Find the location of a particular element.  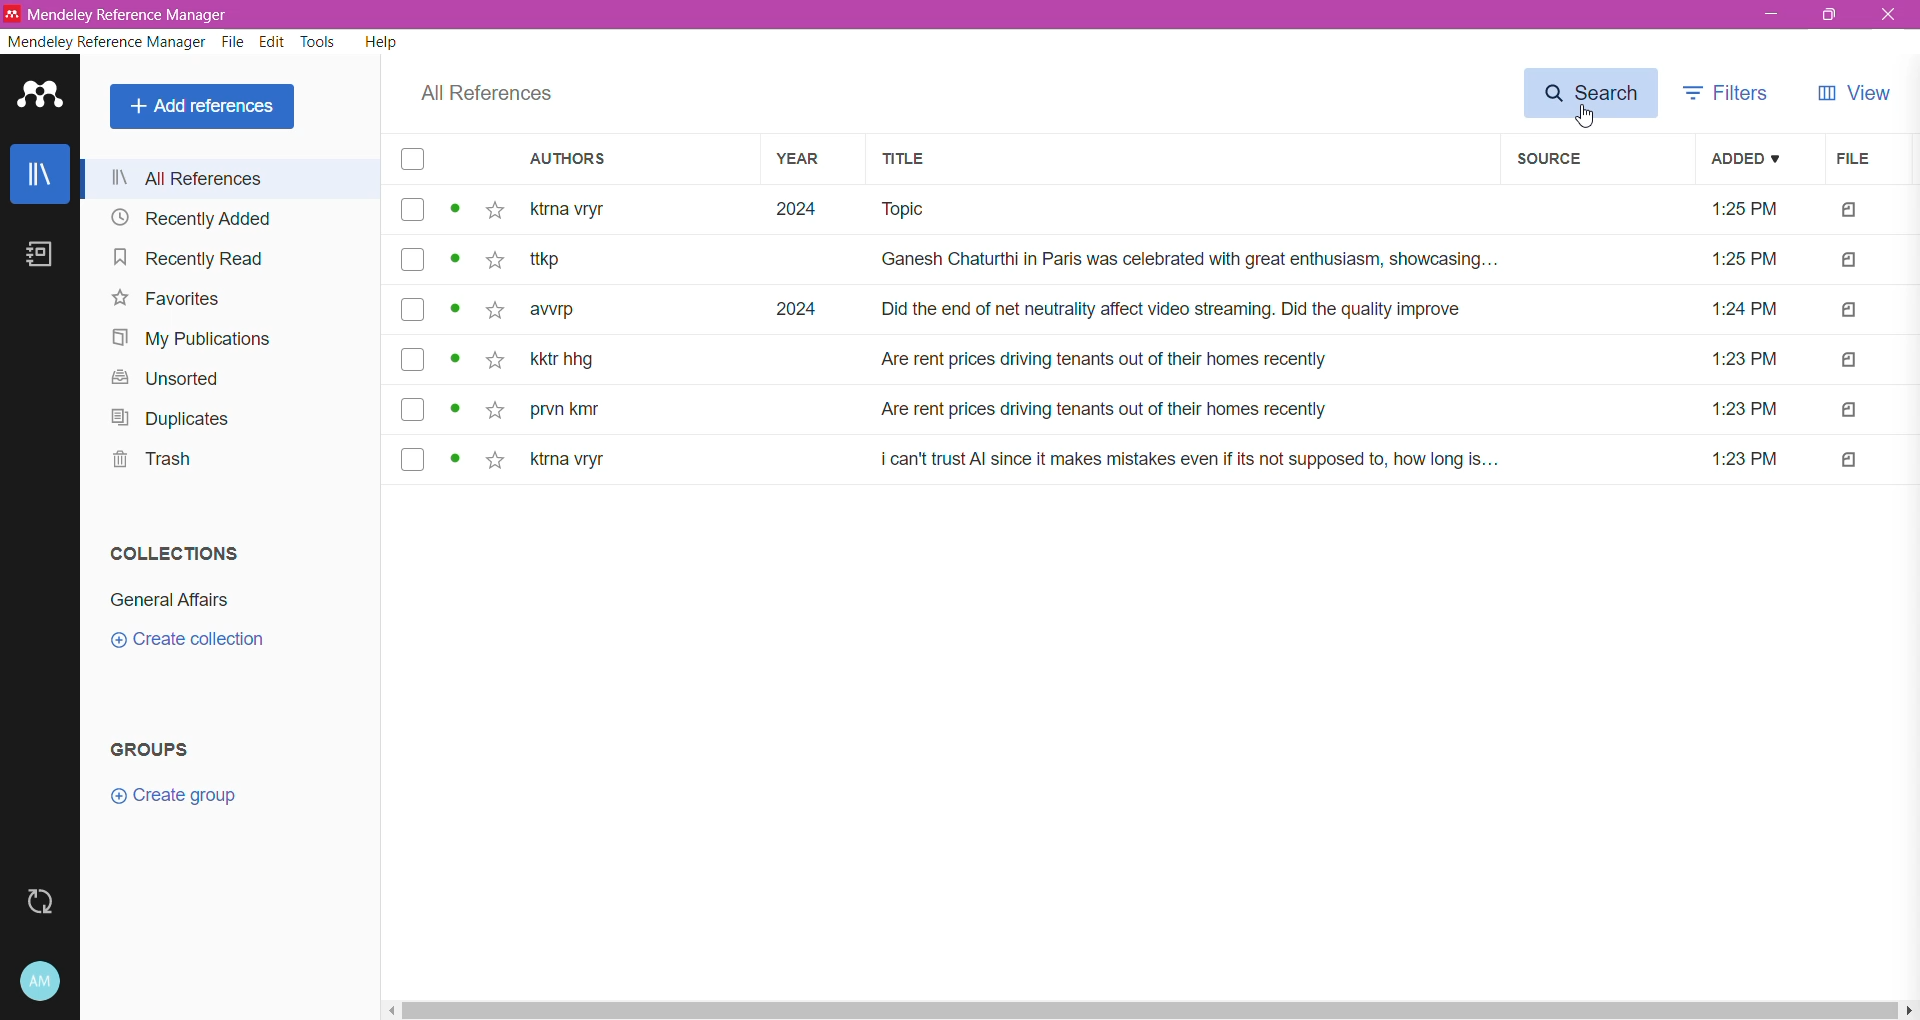

Last Sync is located at coordinates (42, 905).